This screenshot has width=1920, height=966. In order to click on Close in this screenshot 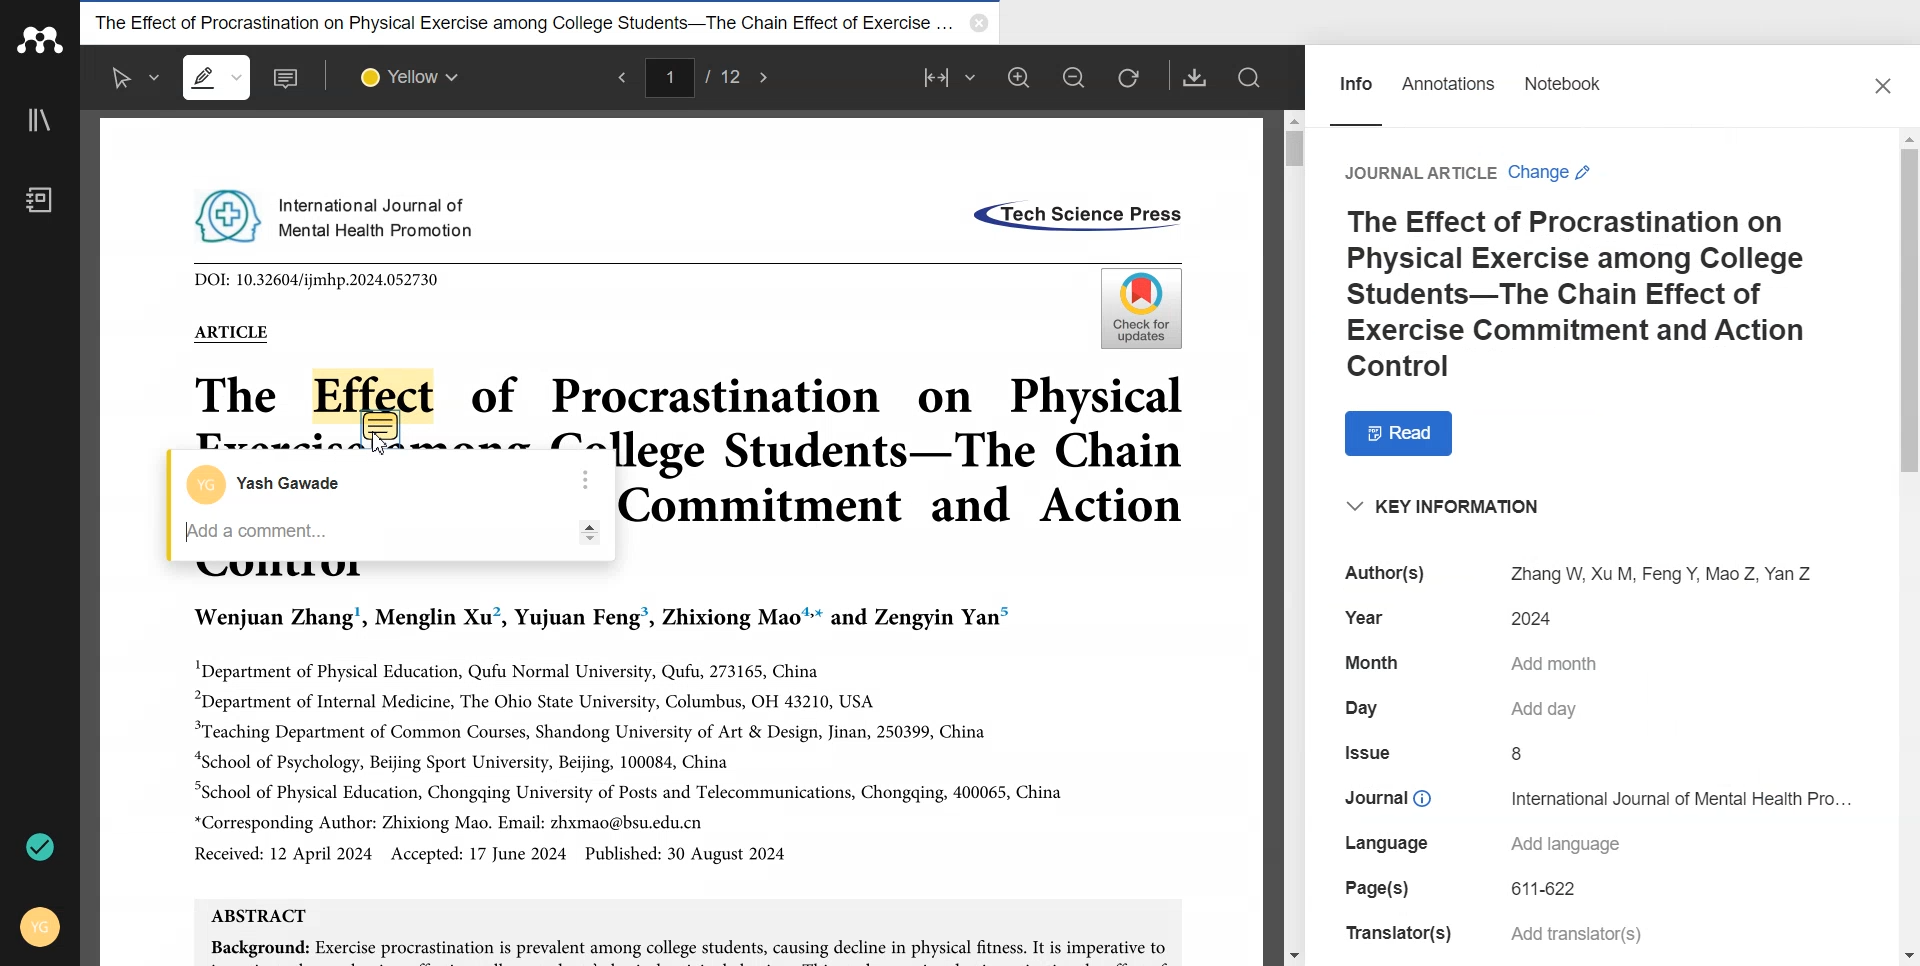, I will do `click(976, 23)`.